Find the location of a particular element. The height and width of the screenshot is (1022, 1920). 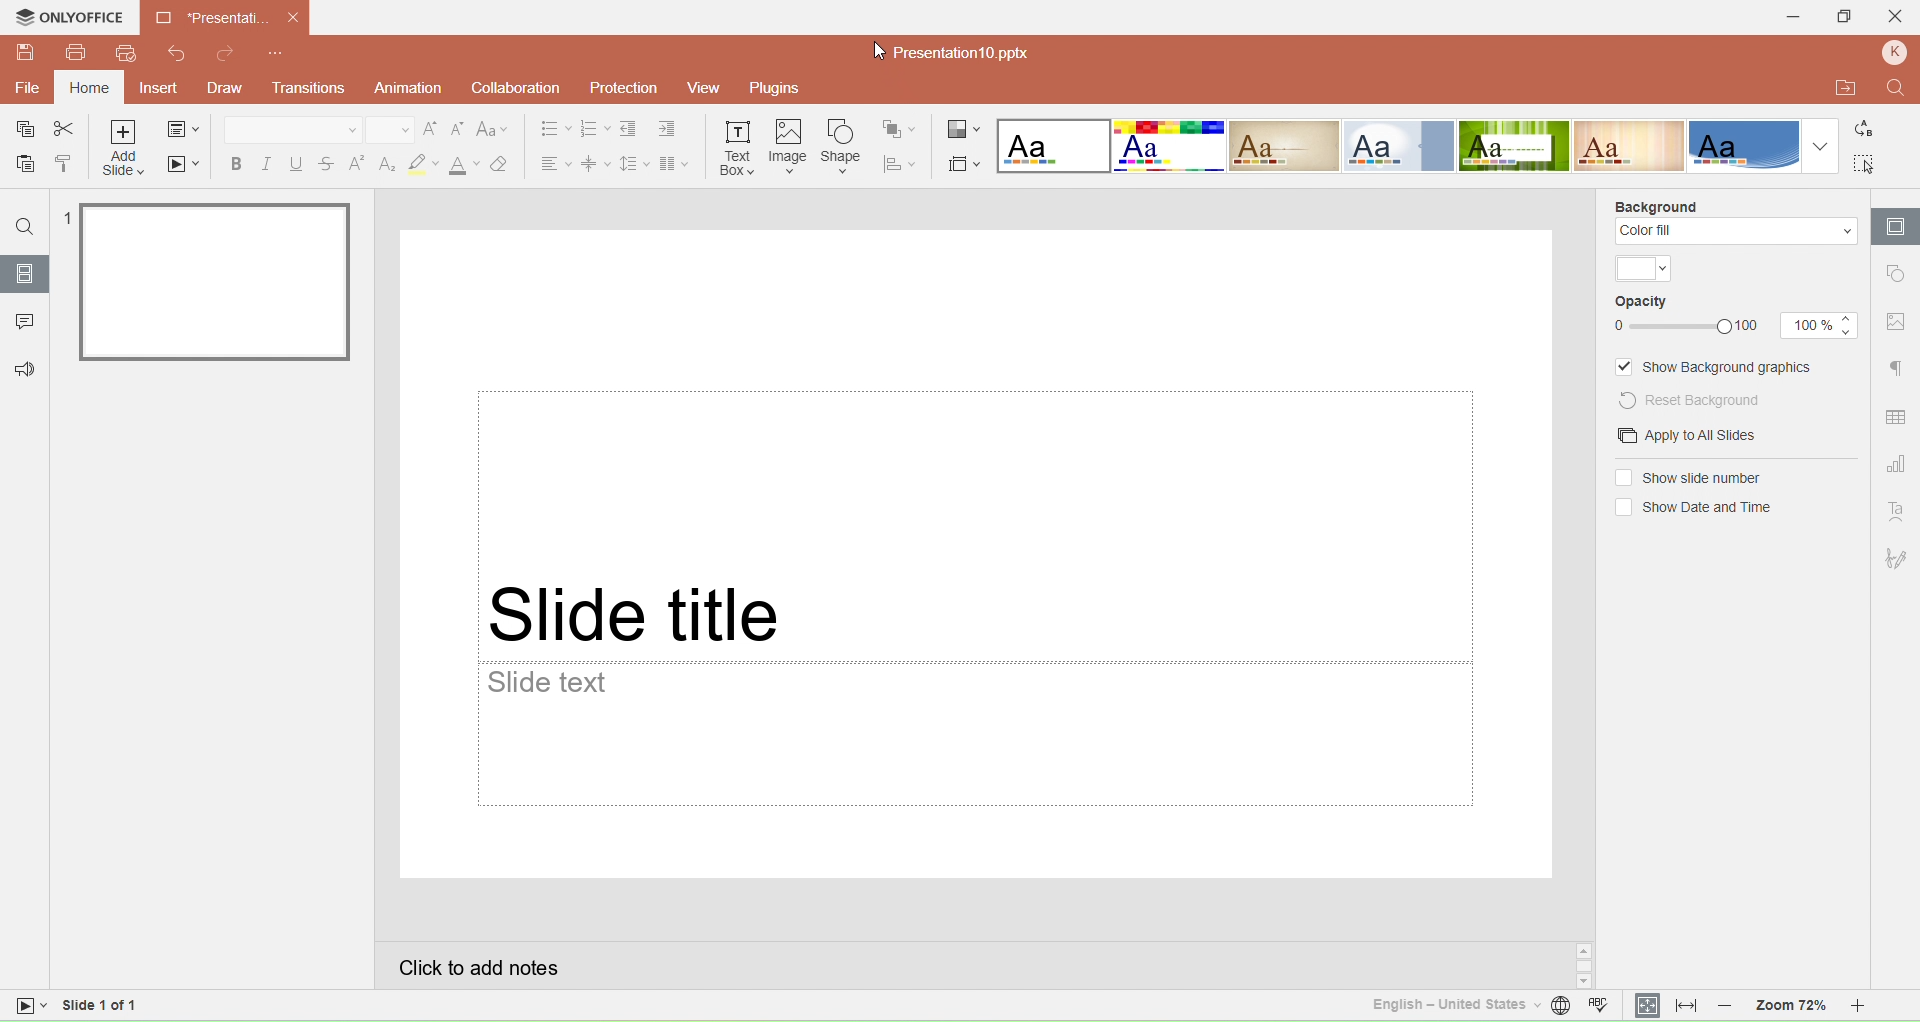

Decrement font size is located at coordinates (459, 130).